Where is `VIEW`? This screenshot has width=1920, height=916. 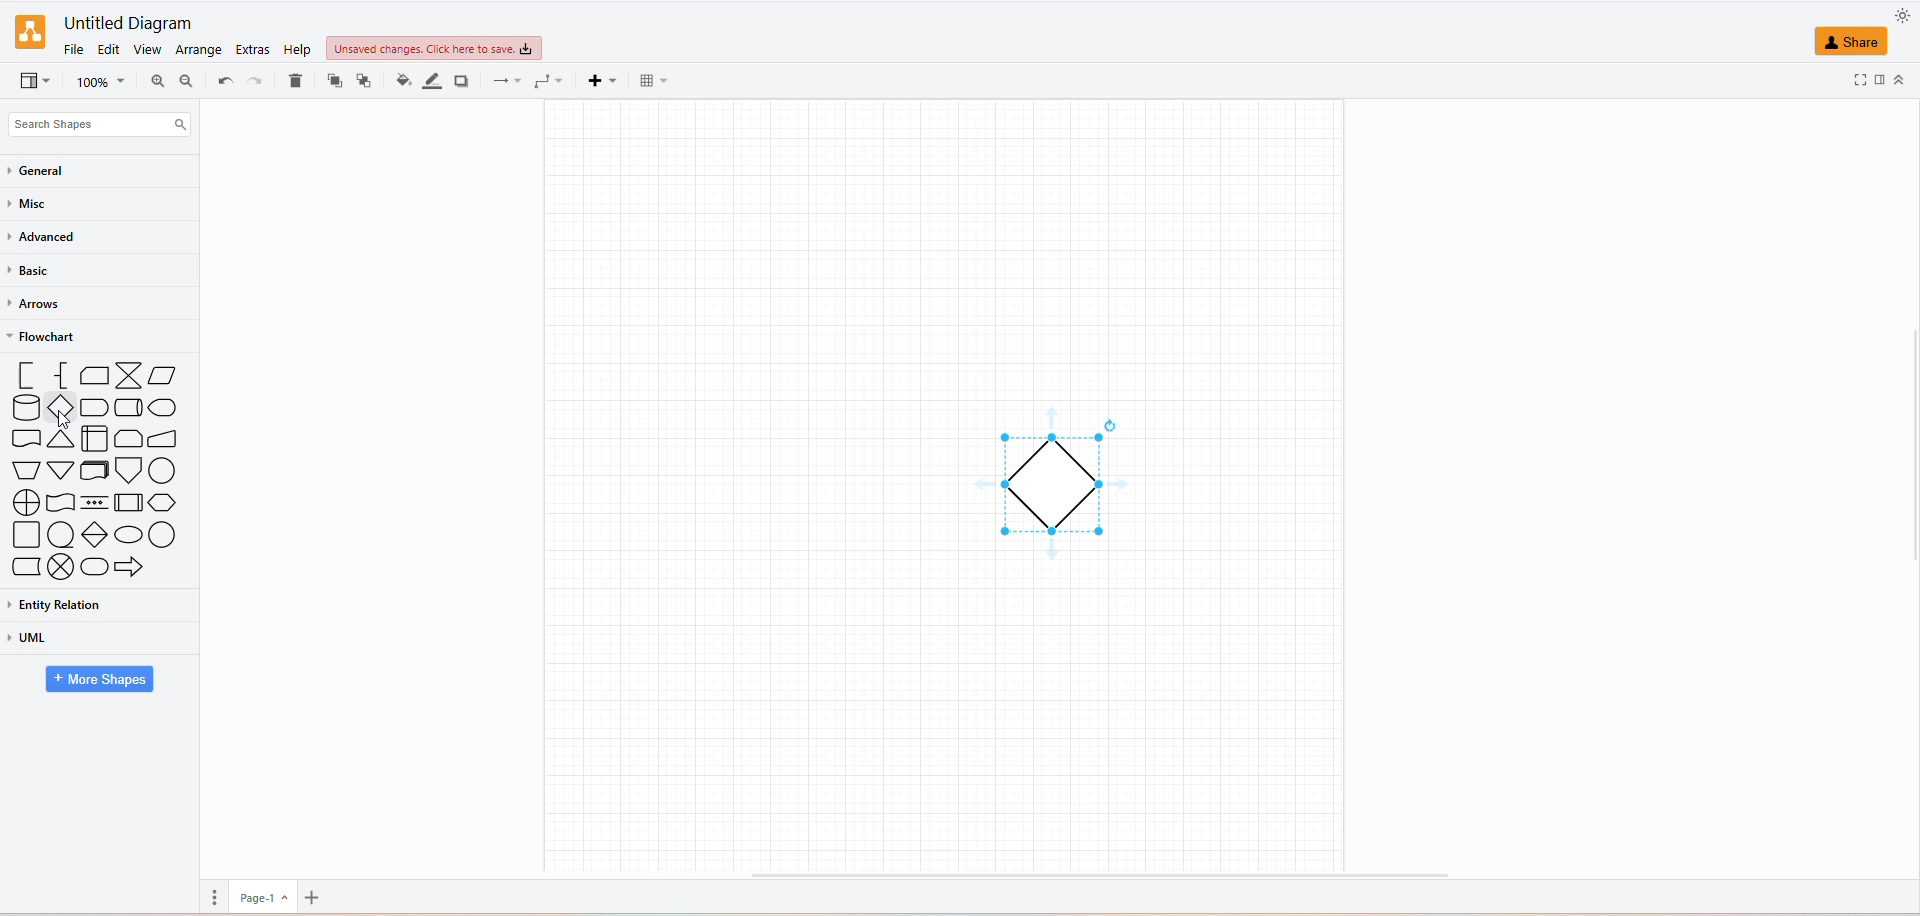 VIEW is located at coordinates (150, 50).